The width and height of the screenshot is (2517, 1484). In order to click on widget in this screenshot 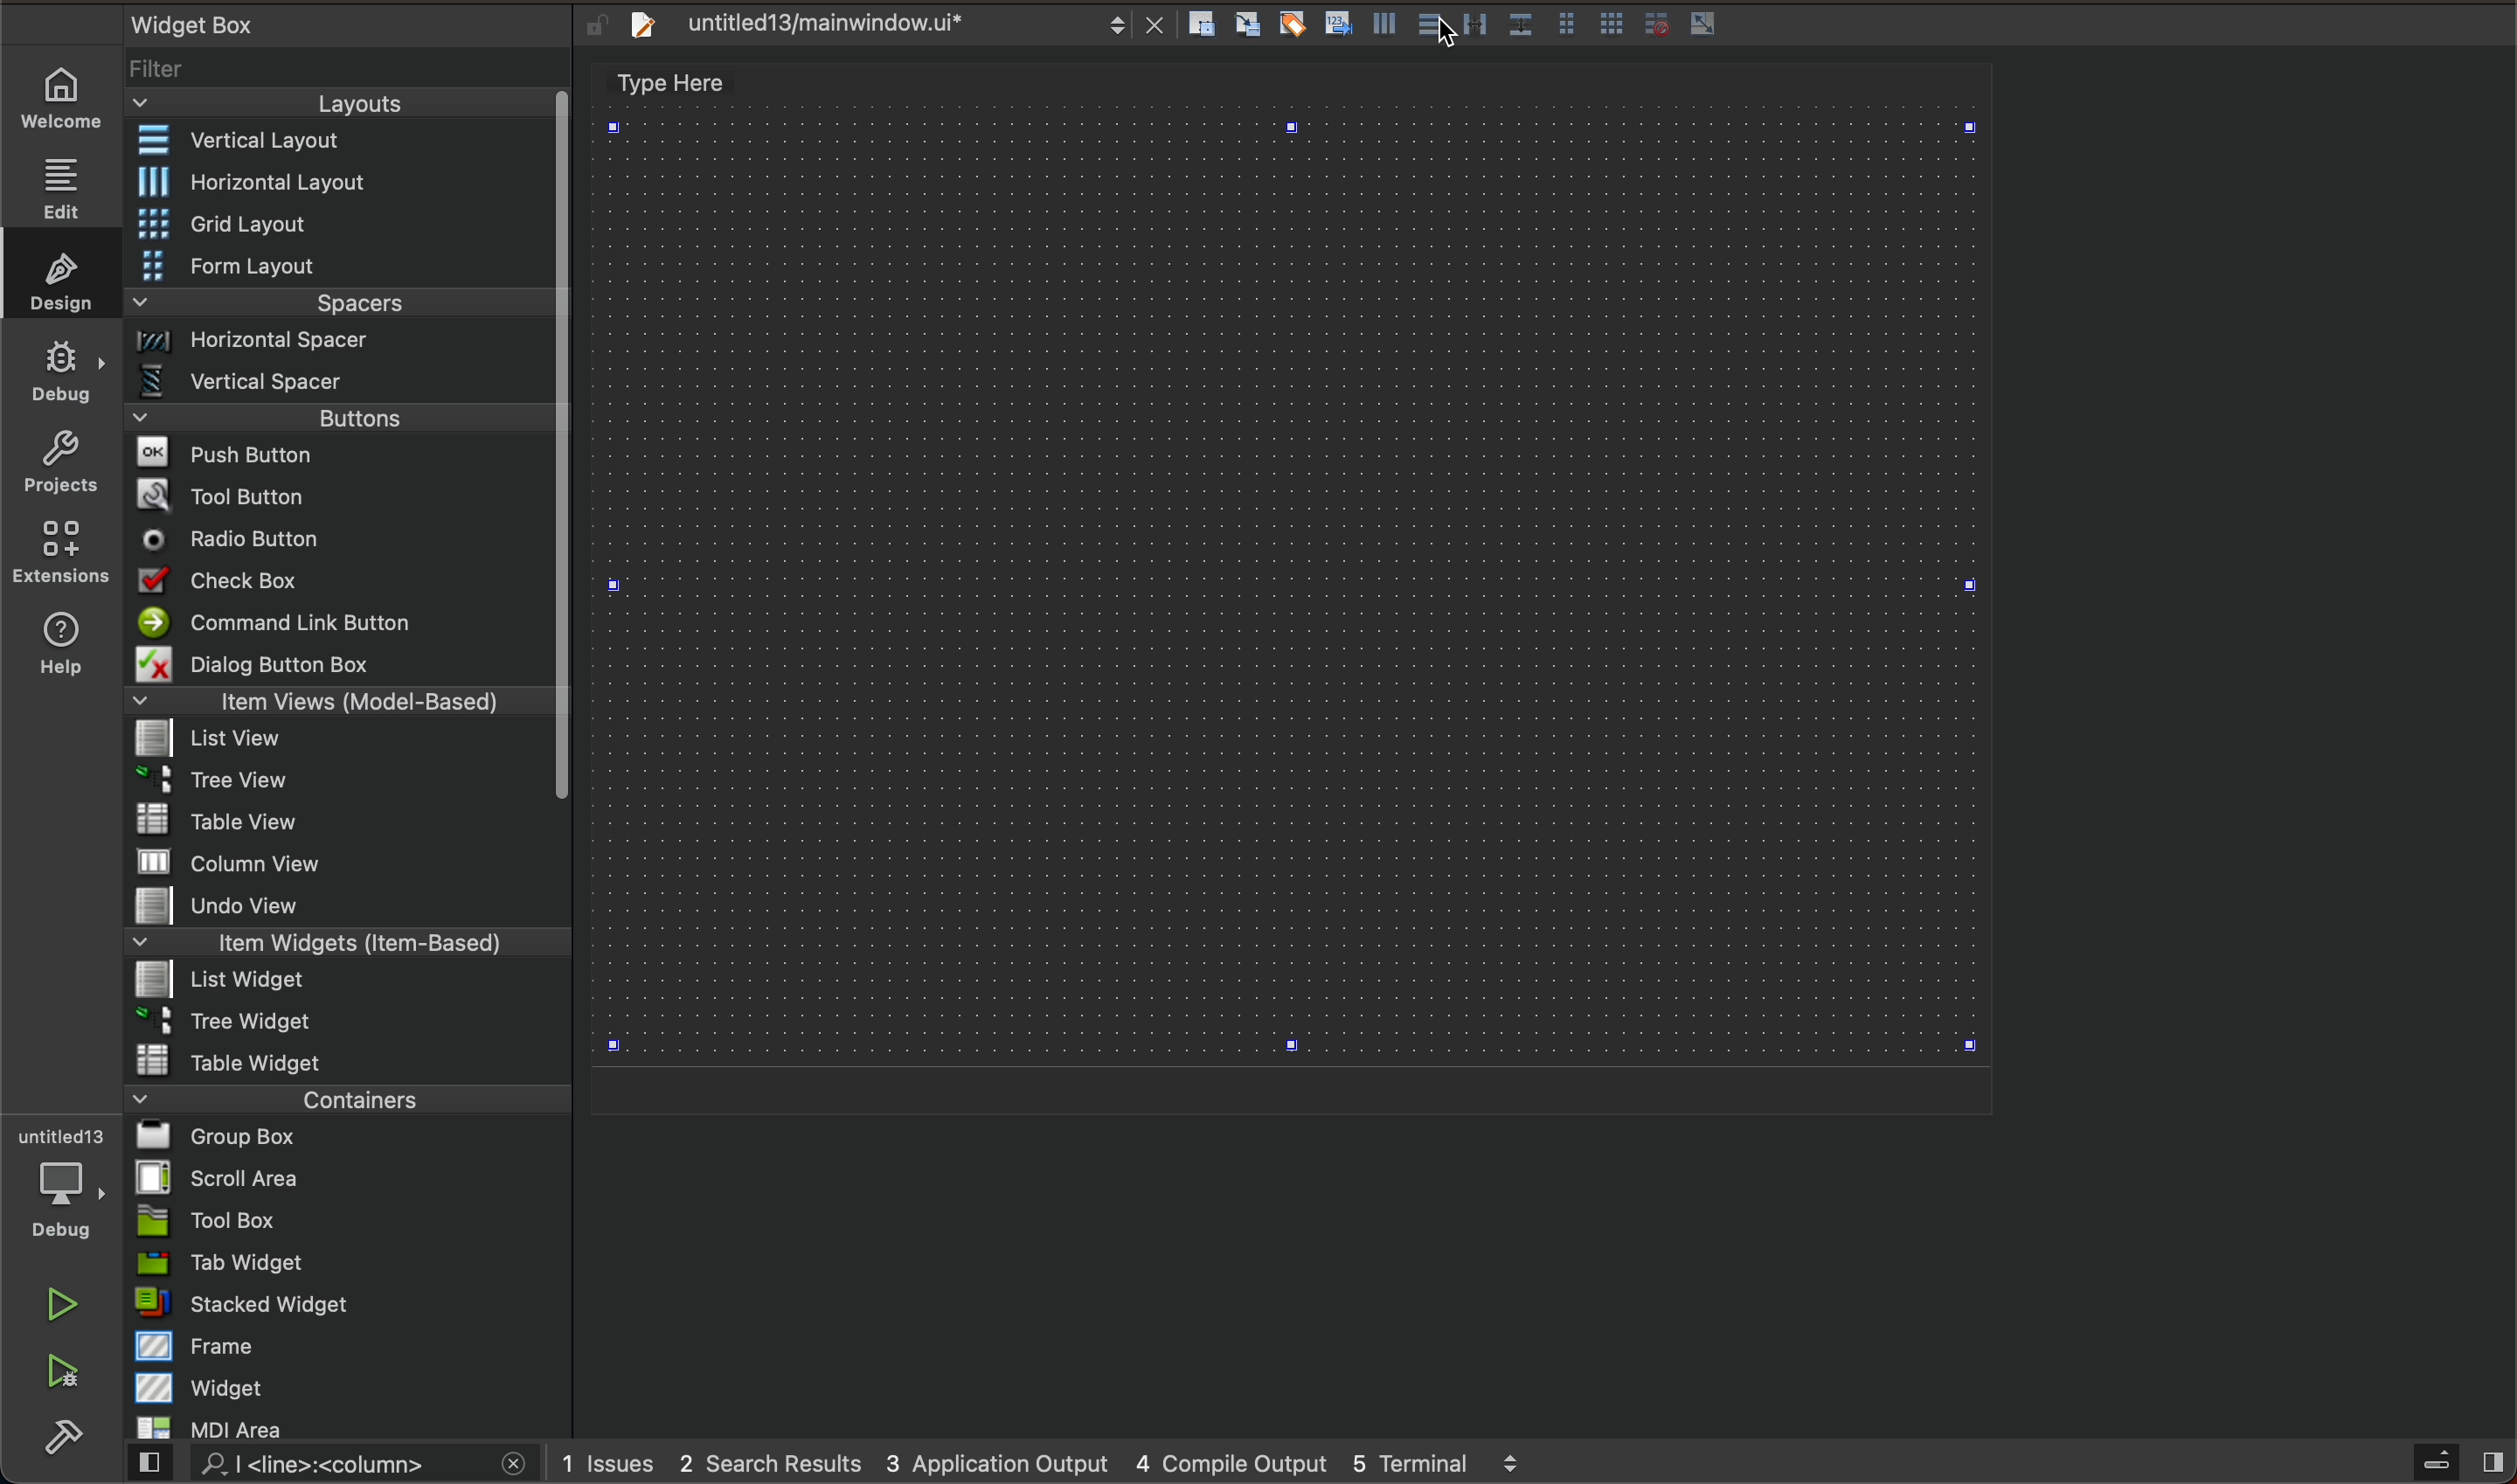, I will do `click(349, 1387)`.